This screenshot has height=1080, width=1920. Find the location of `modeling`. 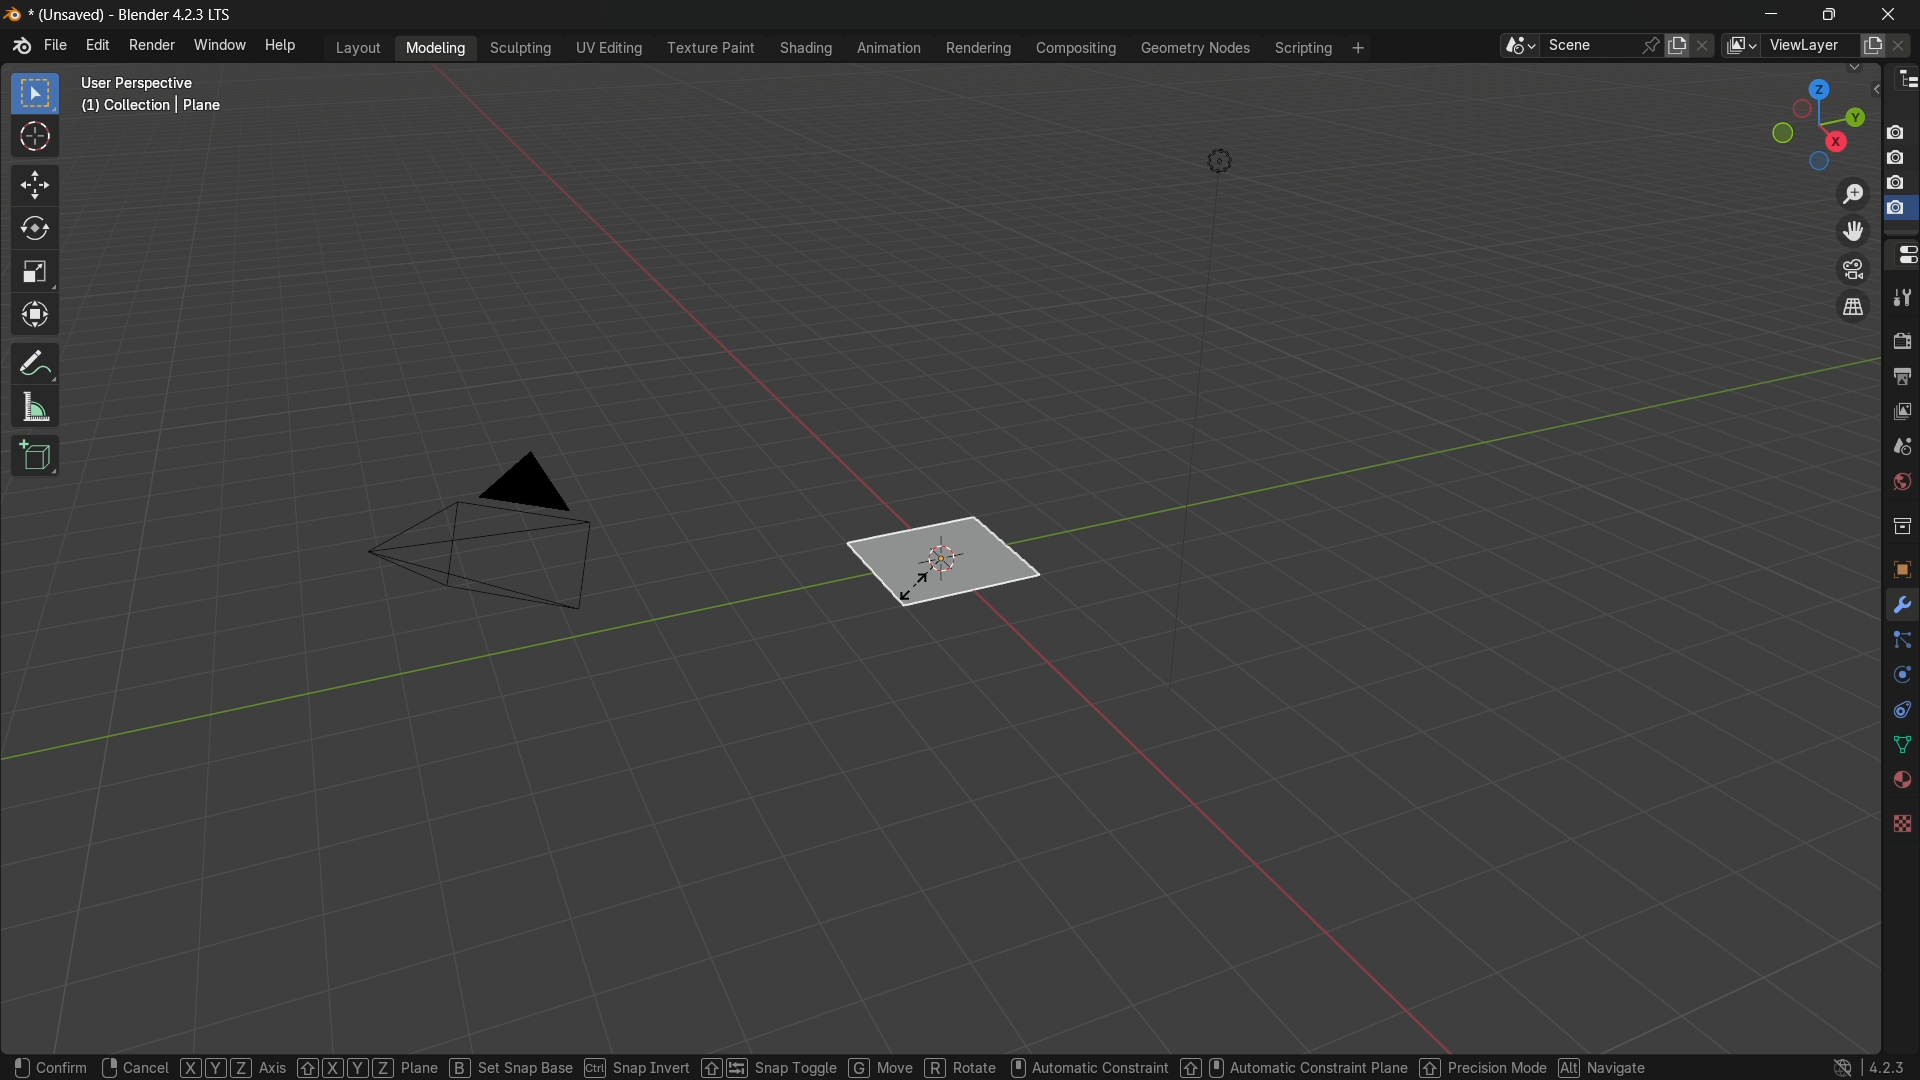

modeling is located at coordinates (433, 48).